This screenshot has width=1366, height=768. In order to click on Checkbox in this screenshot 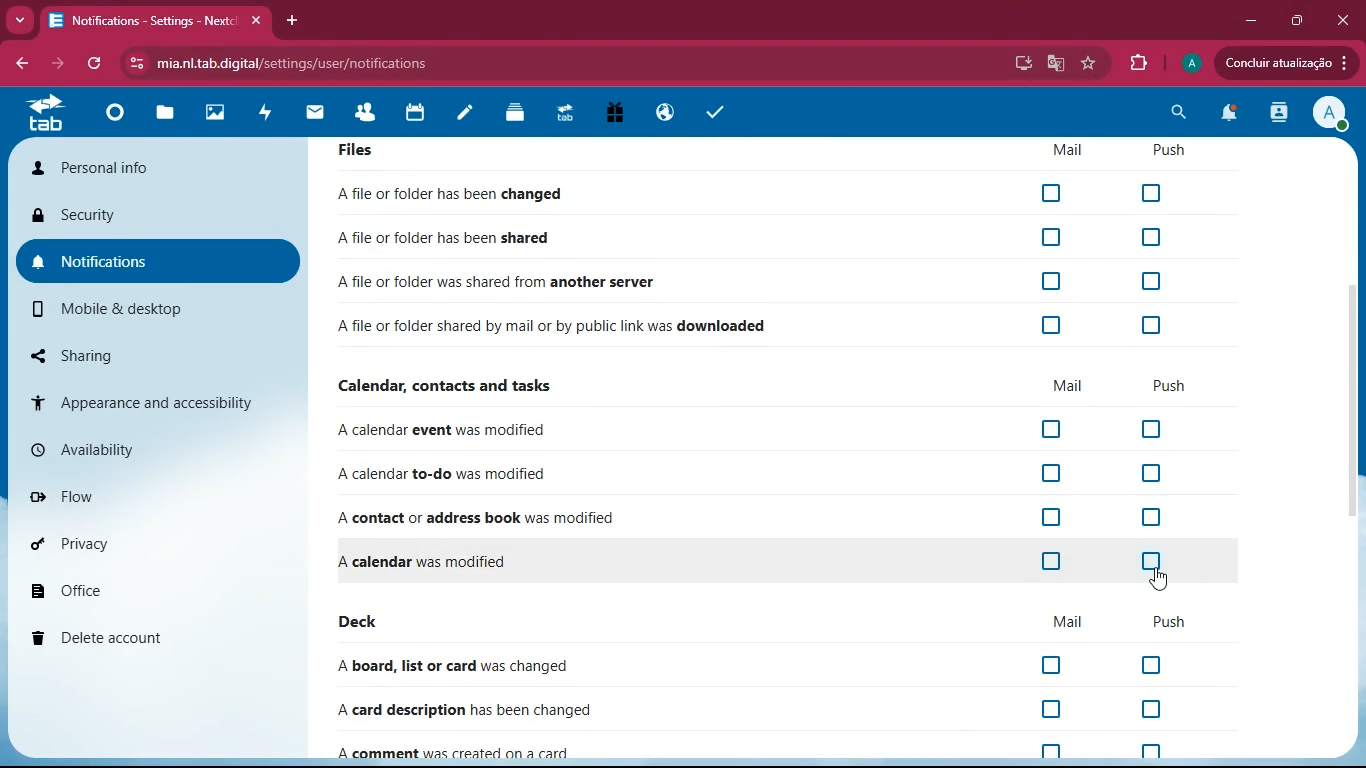, I will do `click(1157, 235)`.